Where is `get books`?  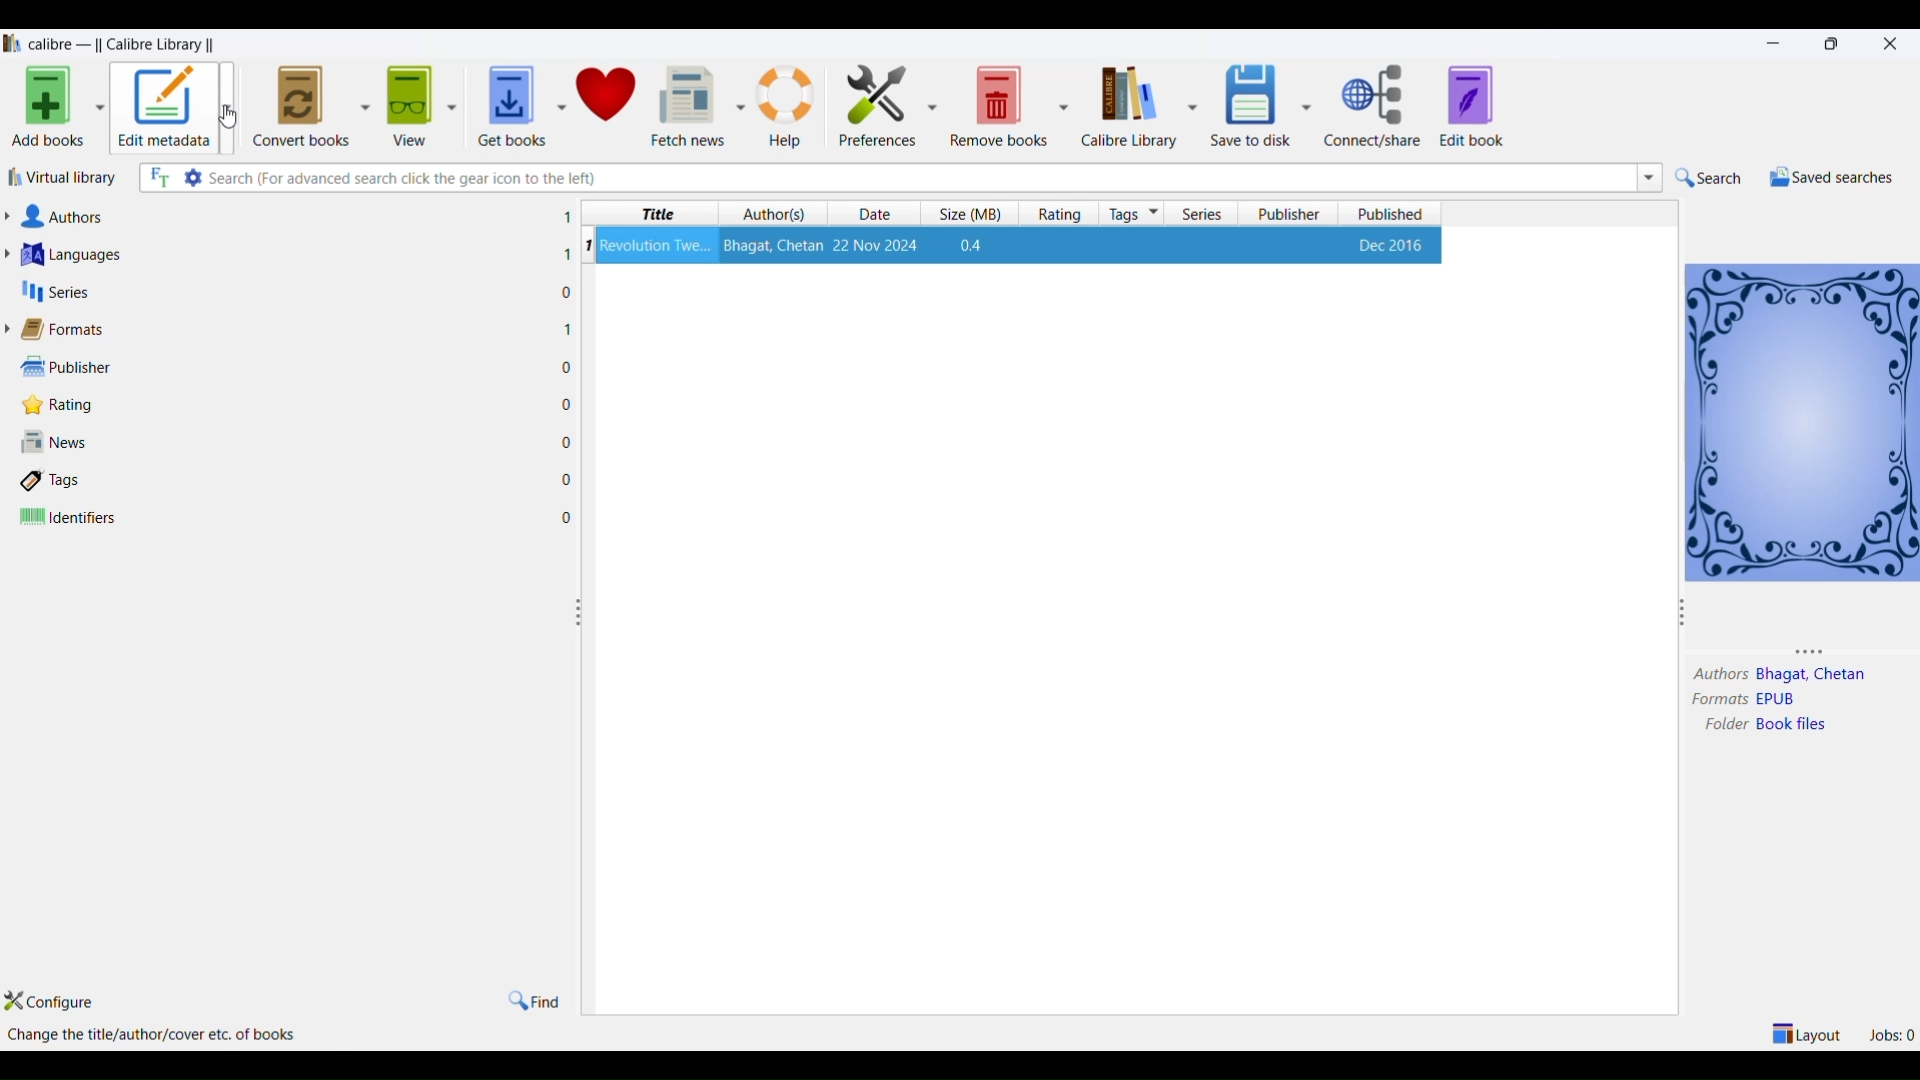 get books is located at coordinates (505, 100).